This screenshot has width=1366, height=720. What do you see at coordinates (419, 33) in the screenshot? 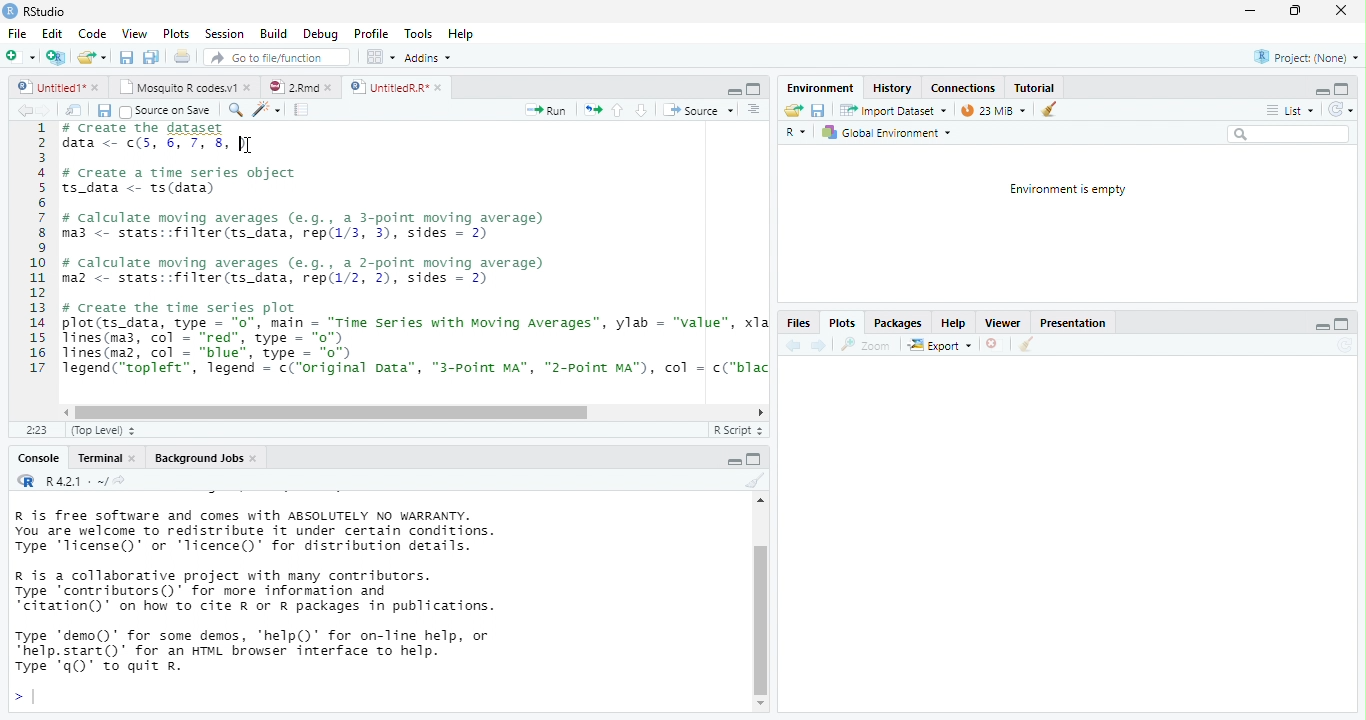
I see `Tools` at bounding box center [419, 33].